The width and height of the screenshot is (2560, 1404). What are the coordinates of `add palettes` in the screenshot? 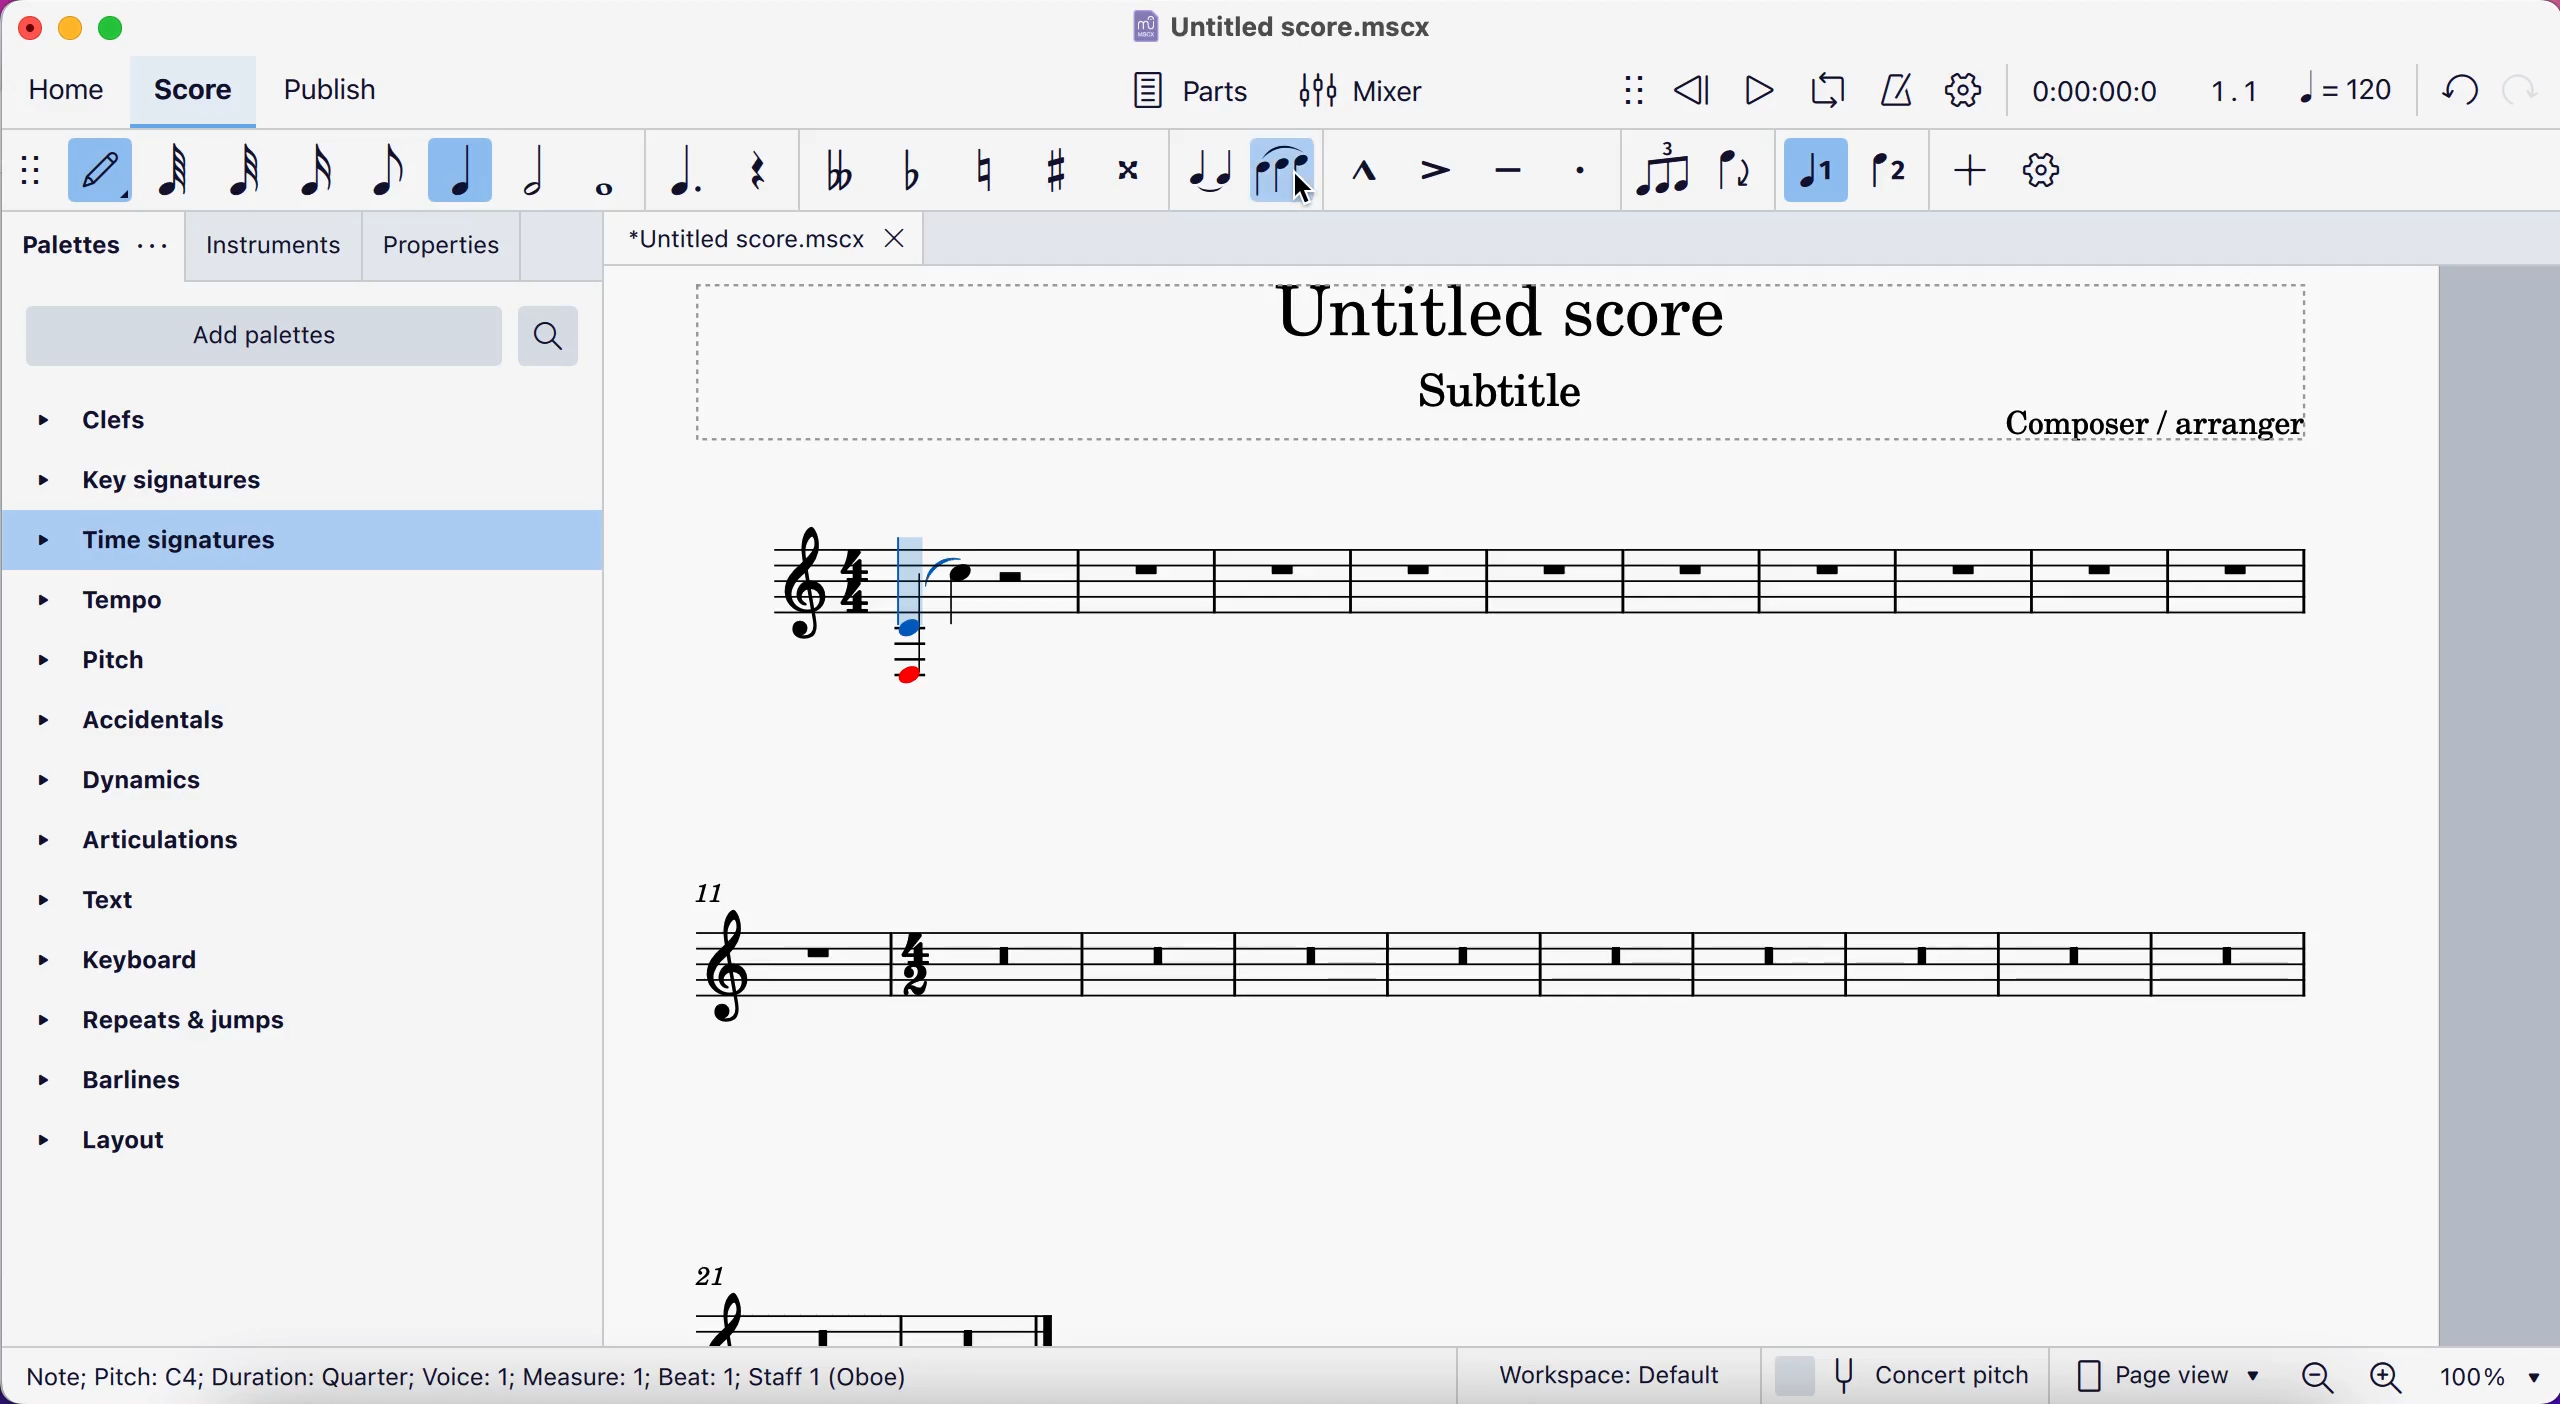 It's located at (266, 336).